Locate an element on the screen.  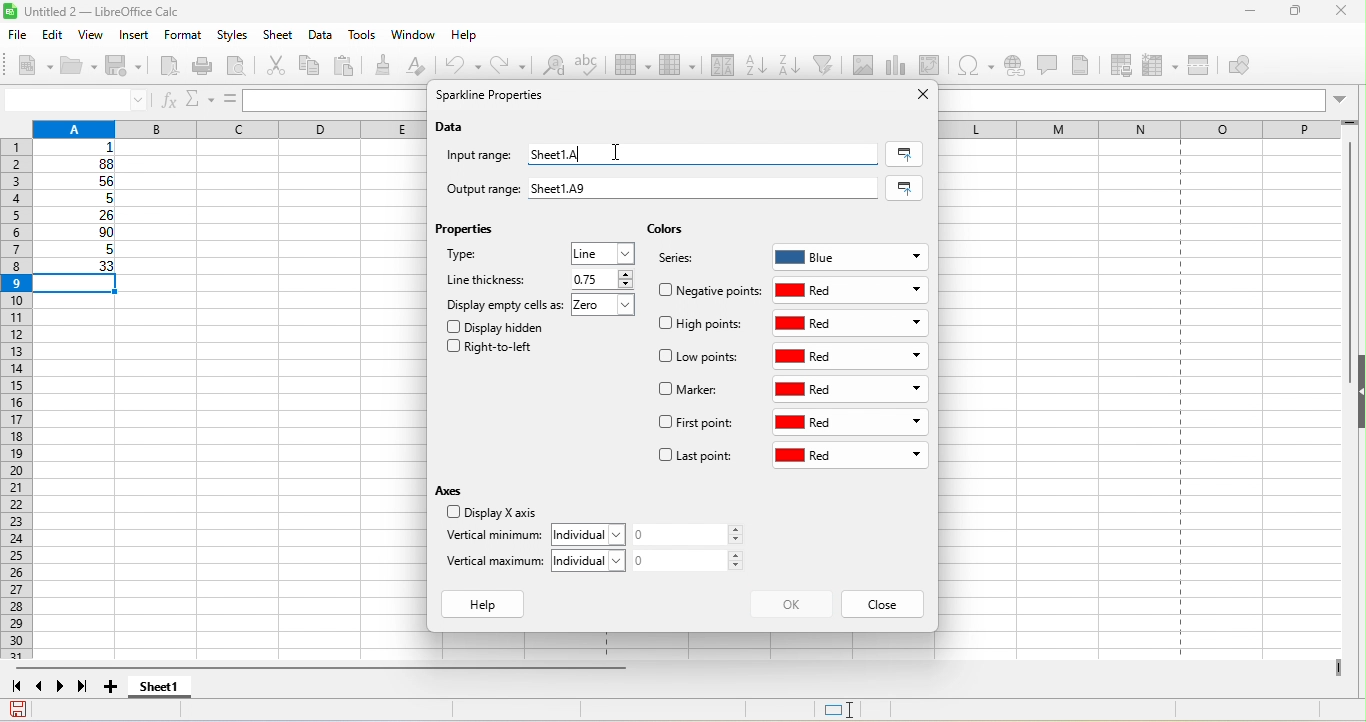
column is located at coordinates (676, 67).